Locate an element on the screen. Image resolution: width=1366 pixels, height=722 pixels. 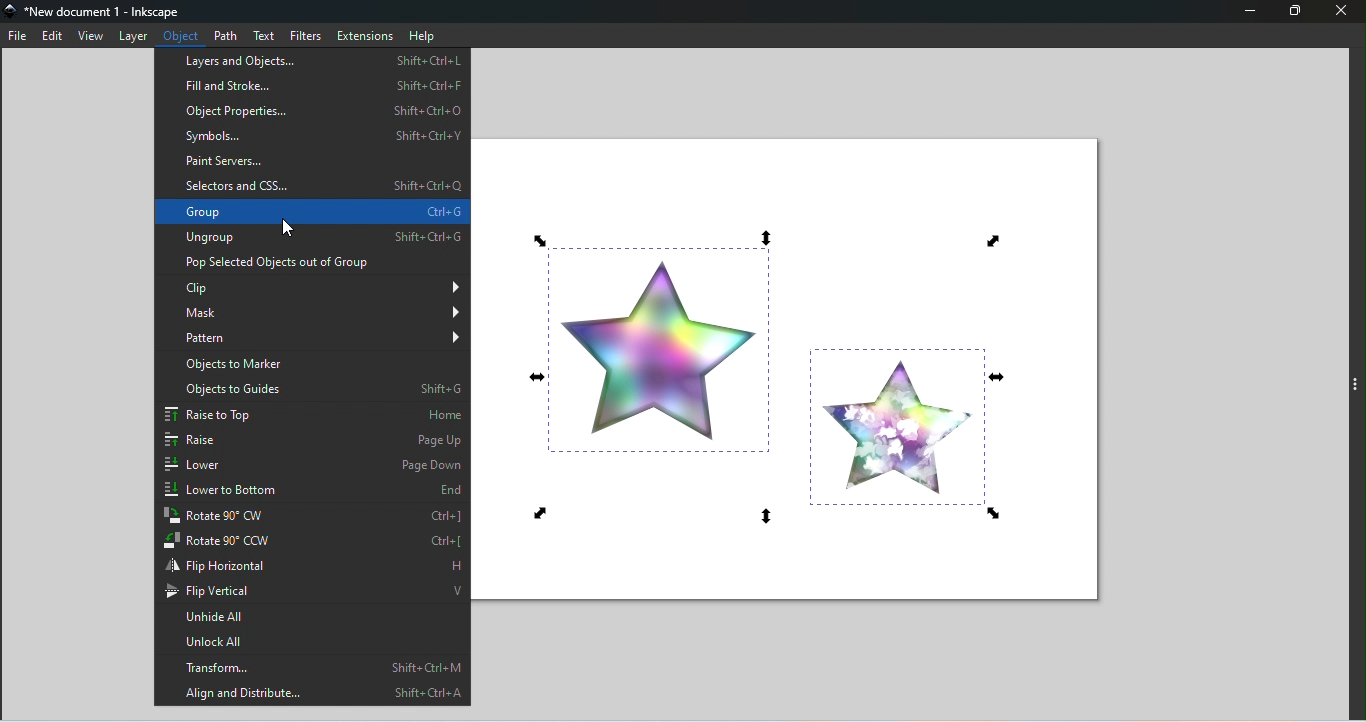
Mask is located at coordinates (315, 313).